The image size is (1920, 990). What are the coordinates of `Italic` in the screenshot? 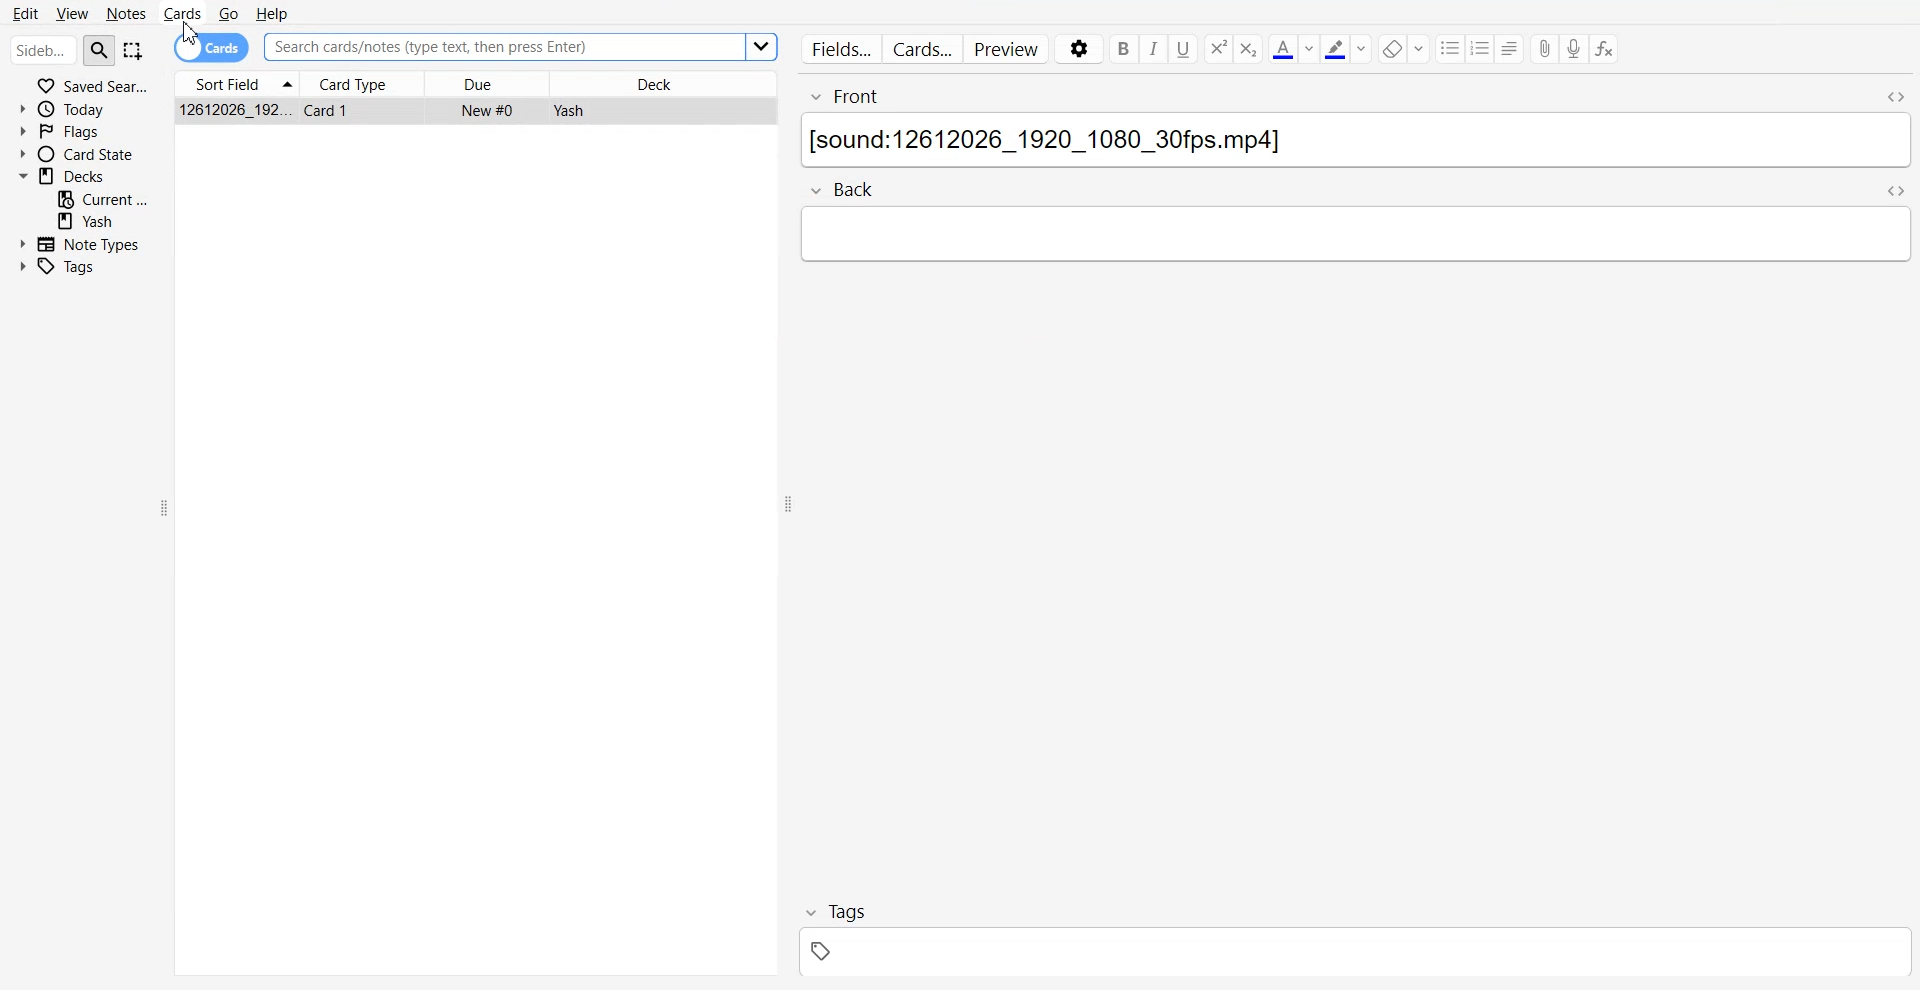 It's located at (1154, 49).